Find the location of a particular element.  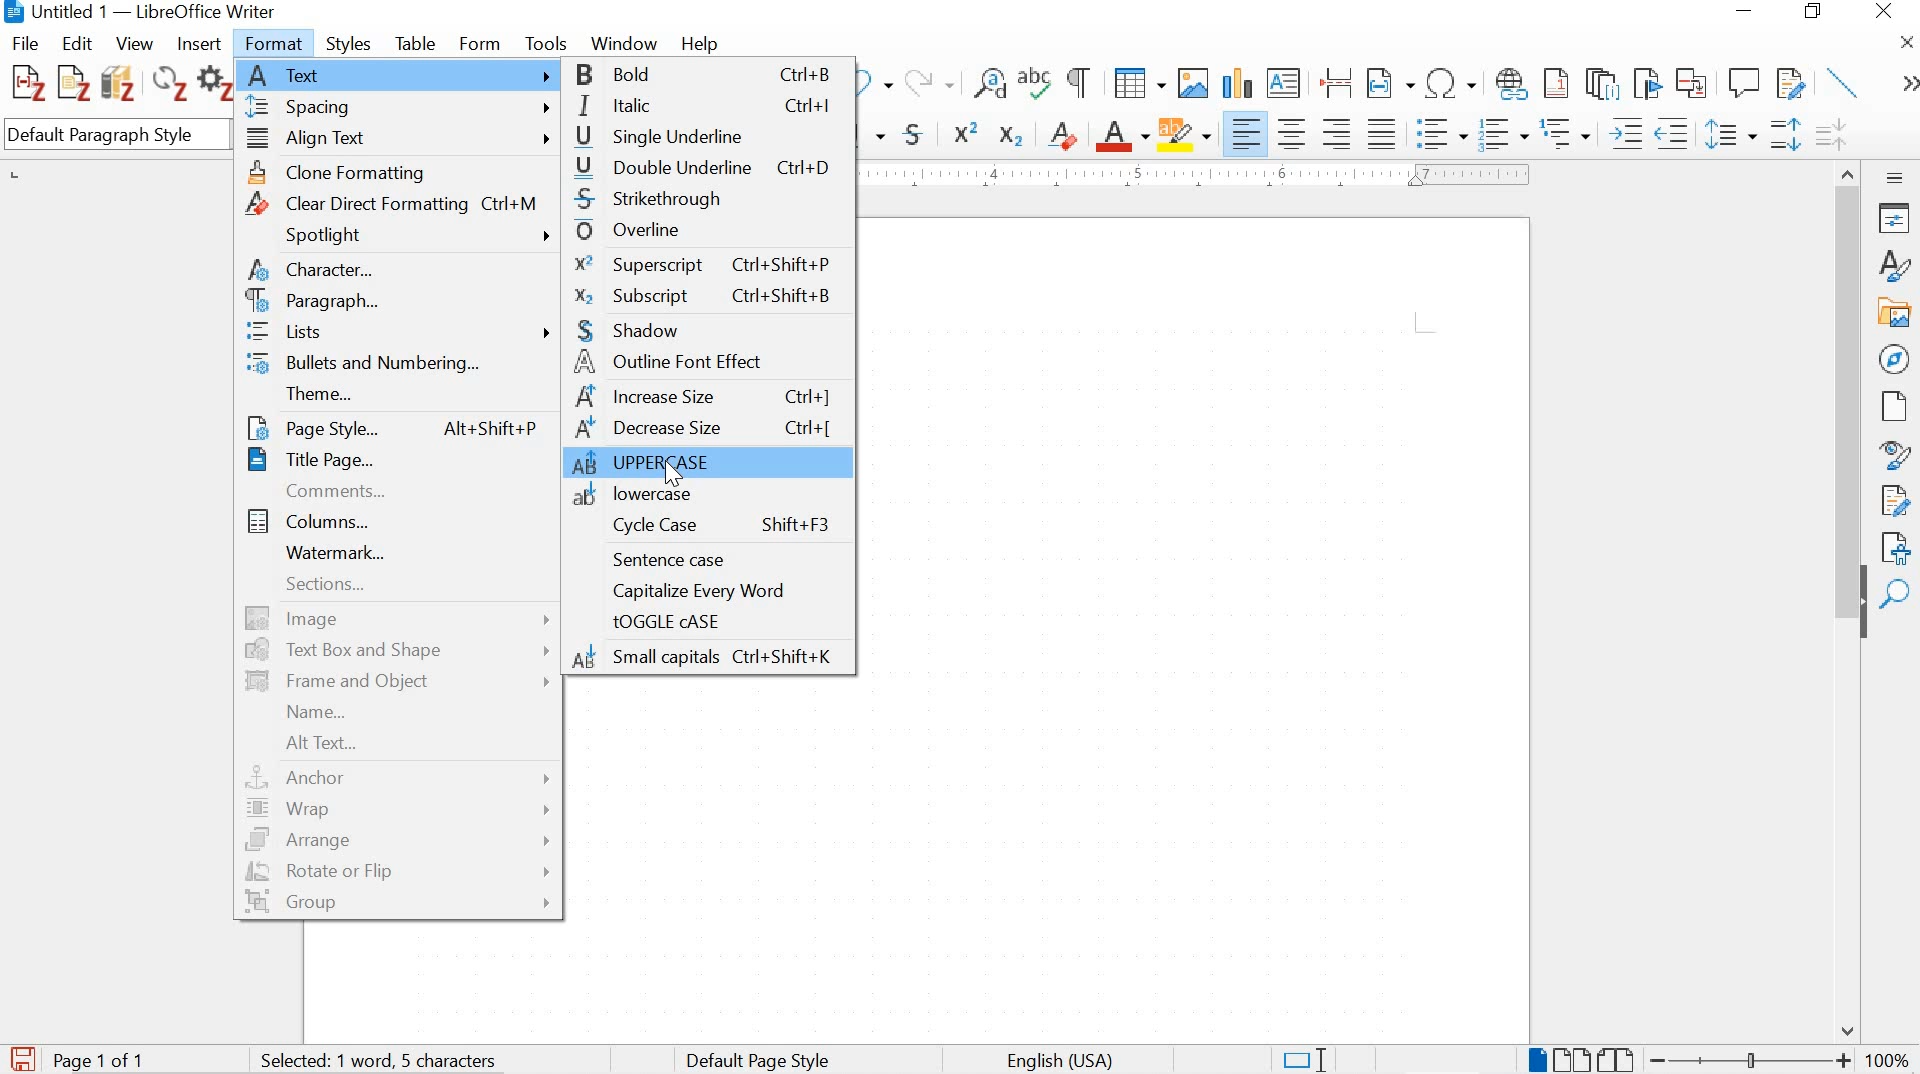

save is located at coordinates (22, 1056).